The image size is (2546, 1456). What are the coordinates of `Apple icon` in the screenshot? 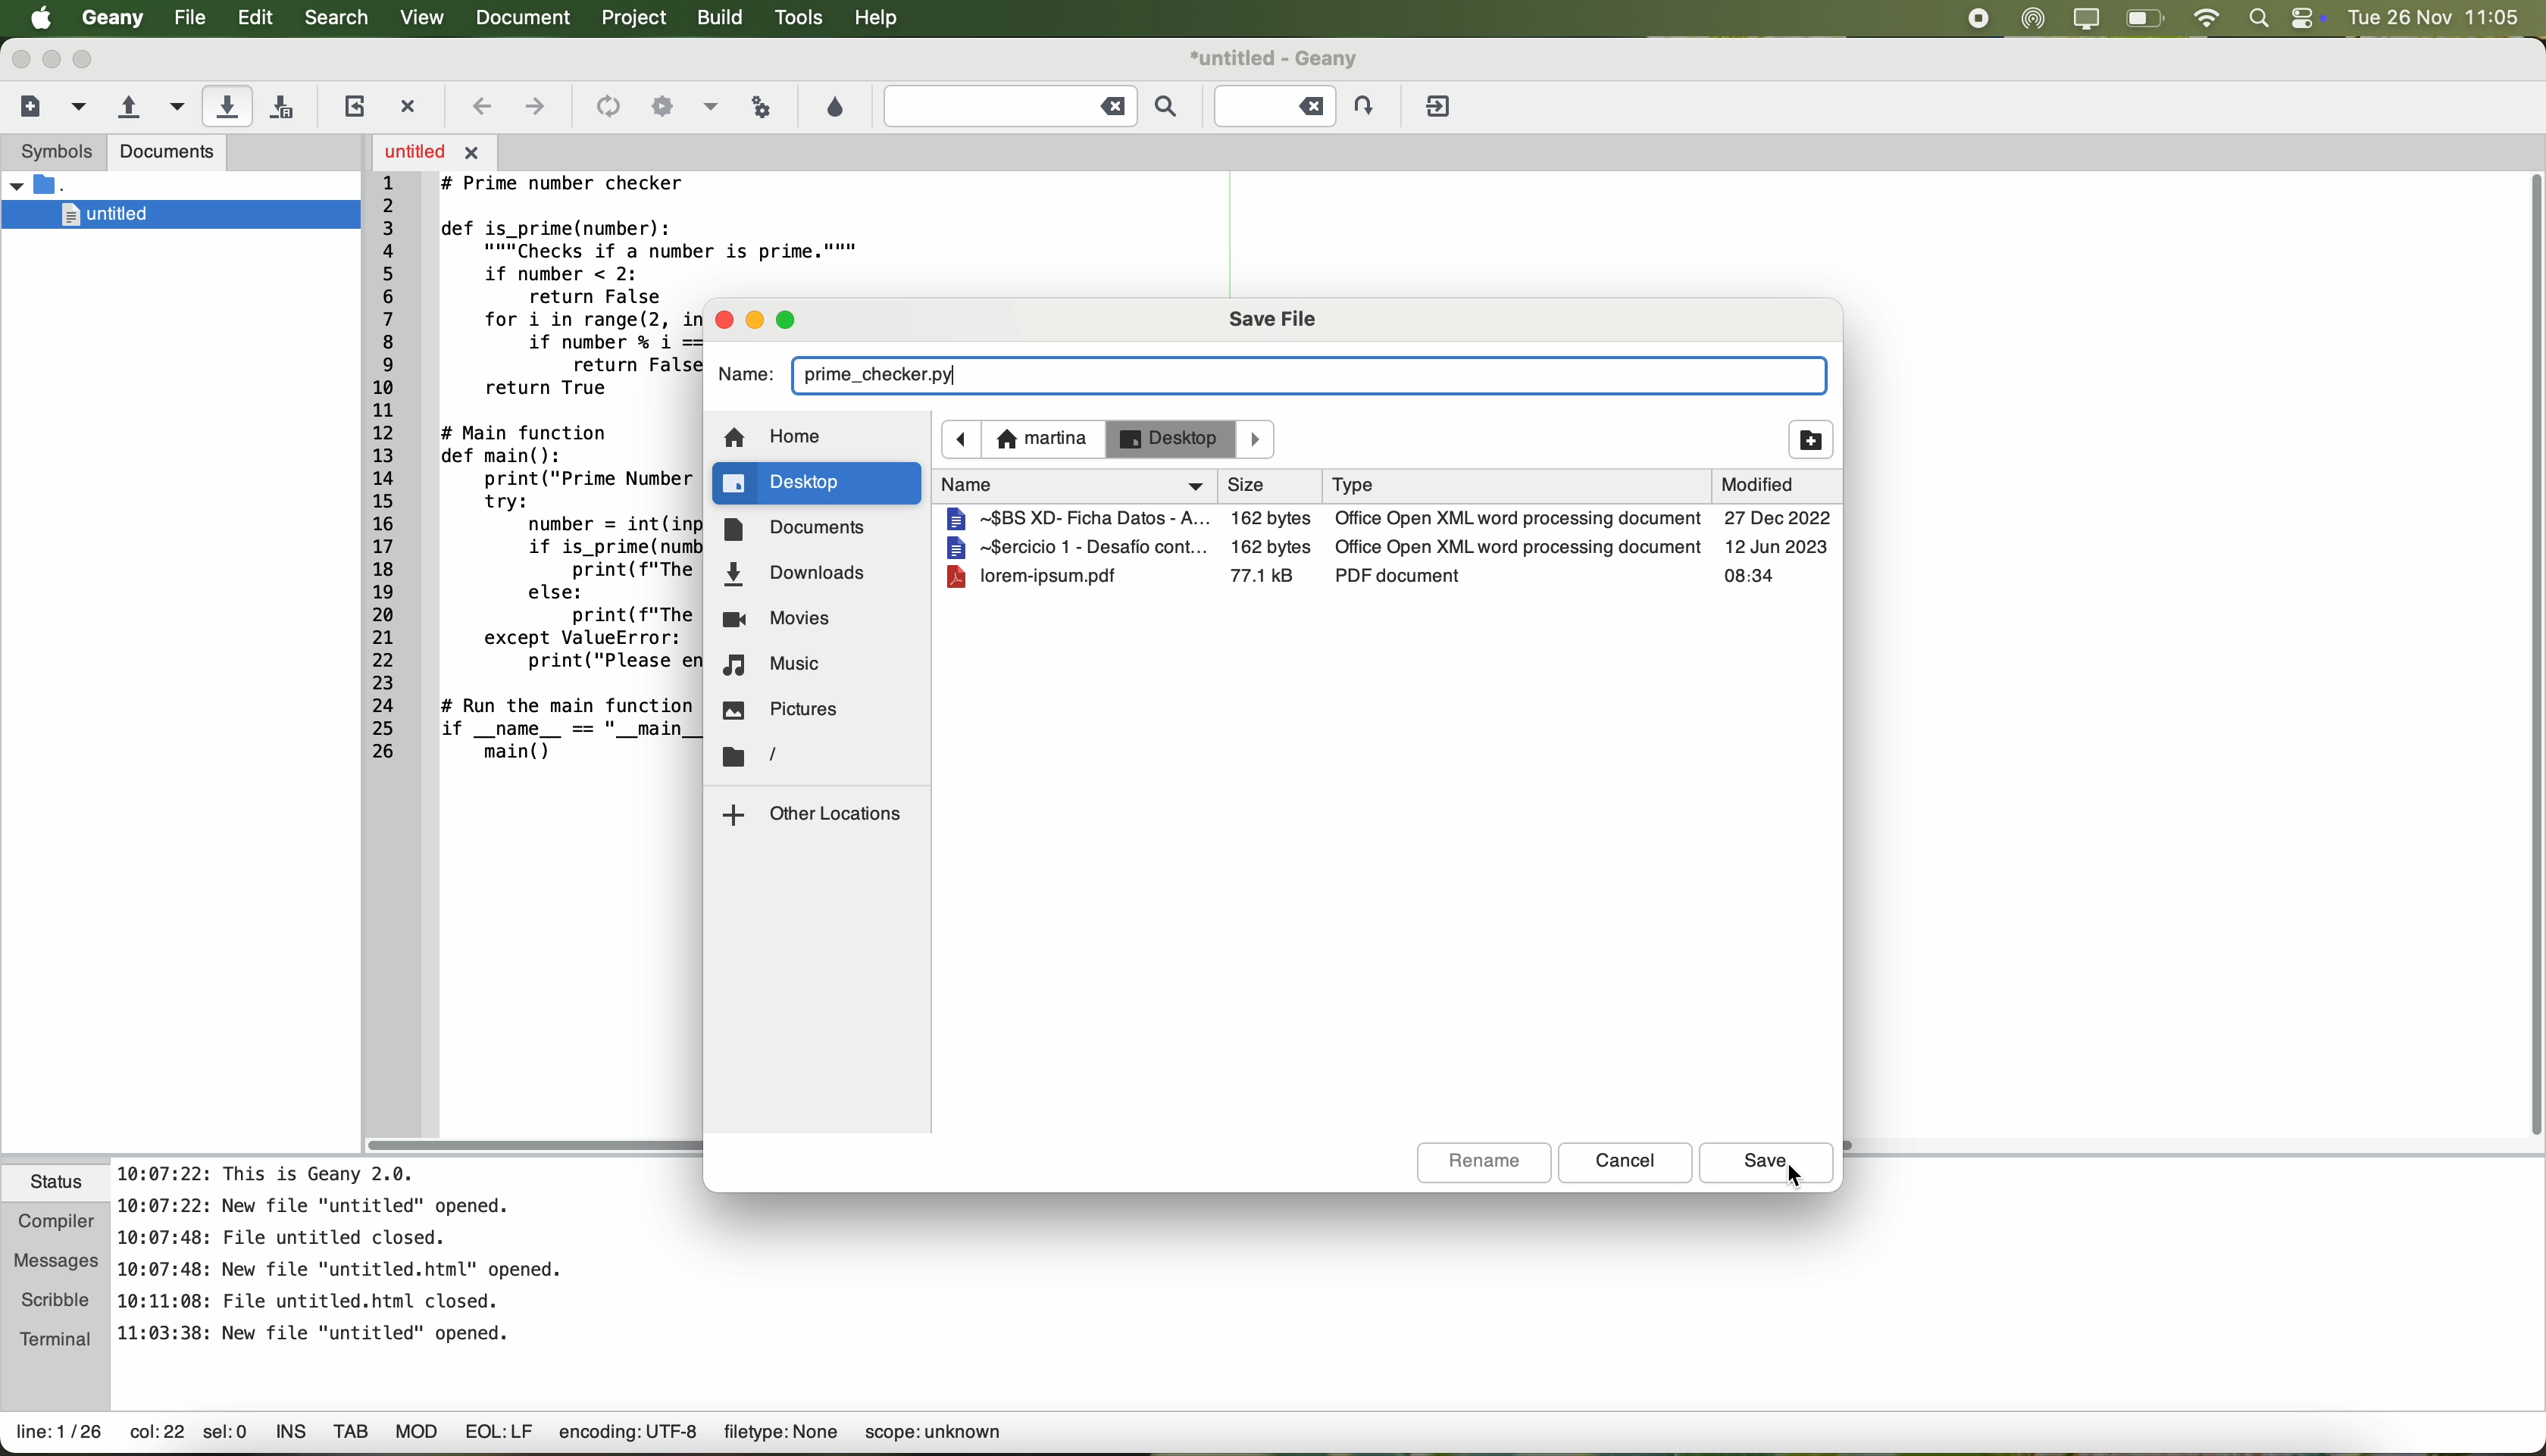 It's located at (32, 18).